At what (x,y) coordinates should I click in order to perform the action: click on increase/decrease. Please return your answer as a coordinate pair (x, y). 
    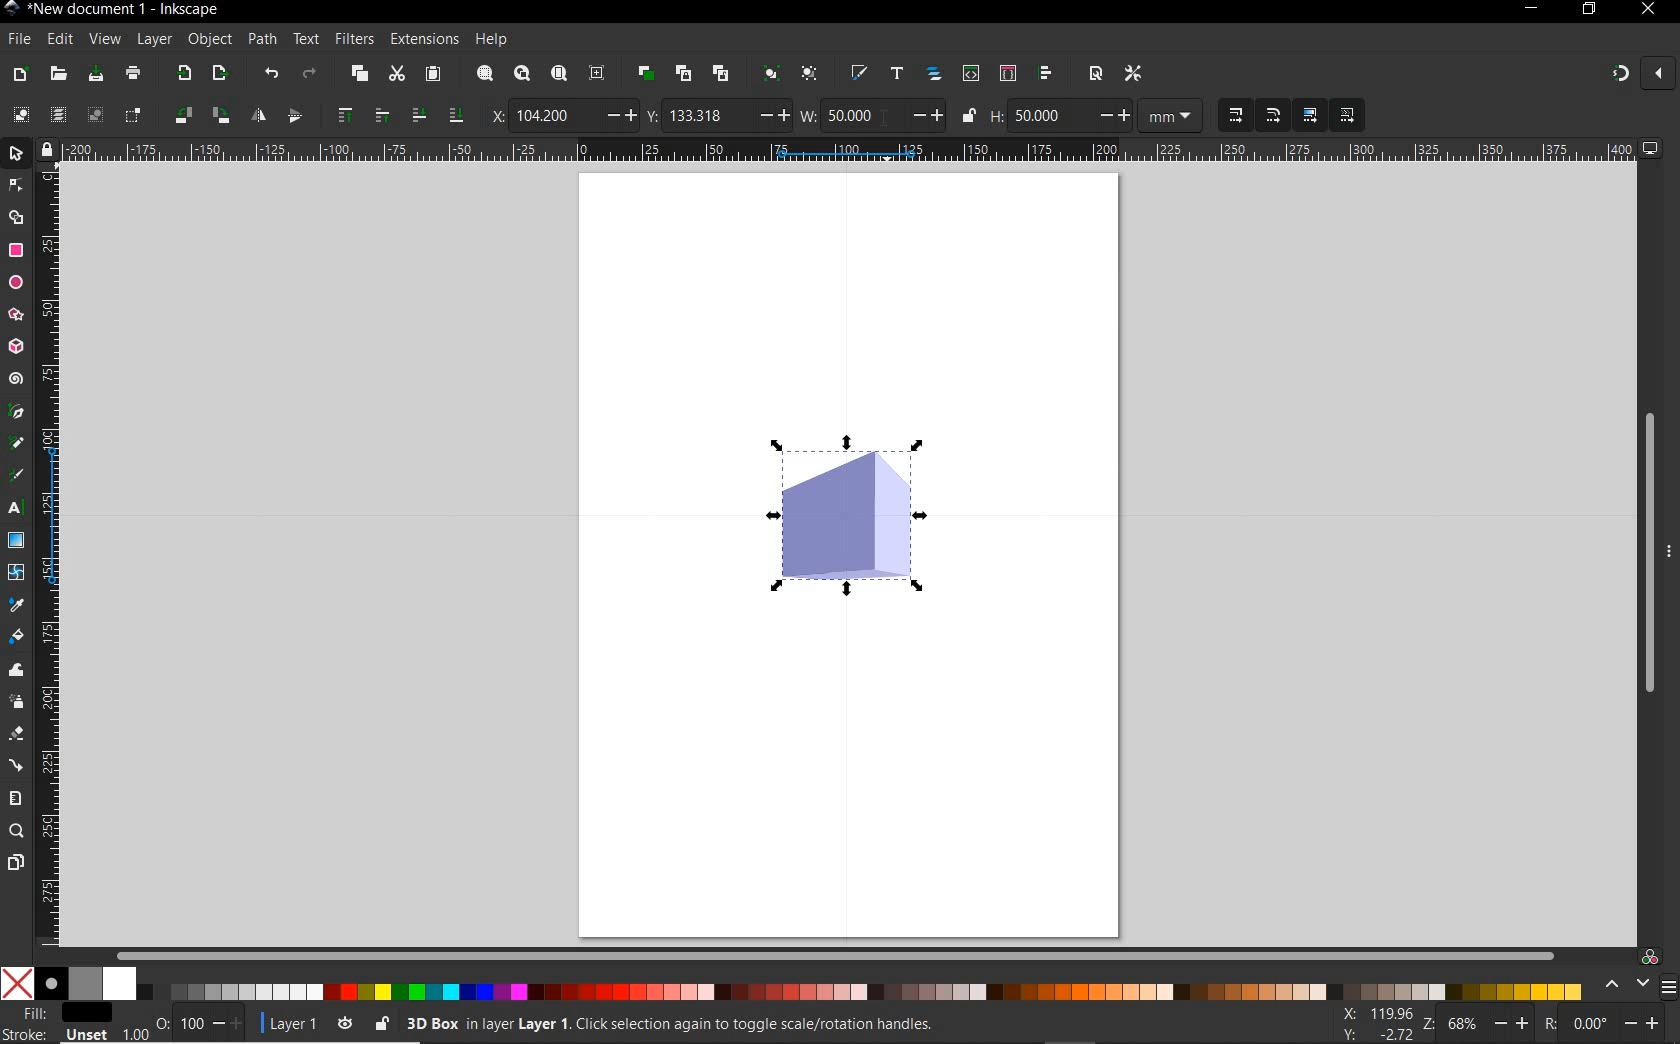
    Looking at the image, I should click on (1643, 1024).